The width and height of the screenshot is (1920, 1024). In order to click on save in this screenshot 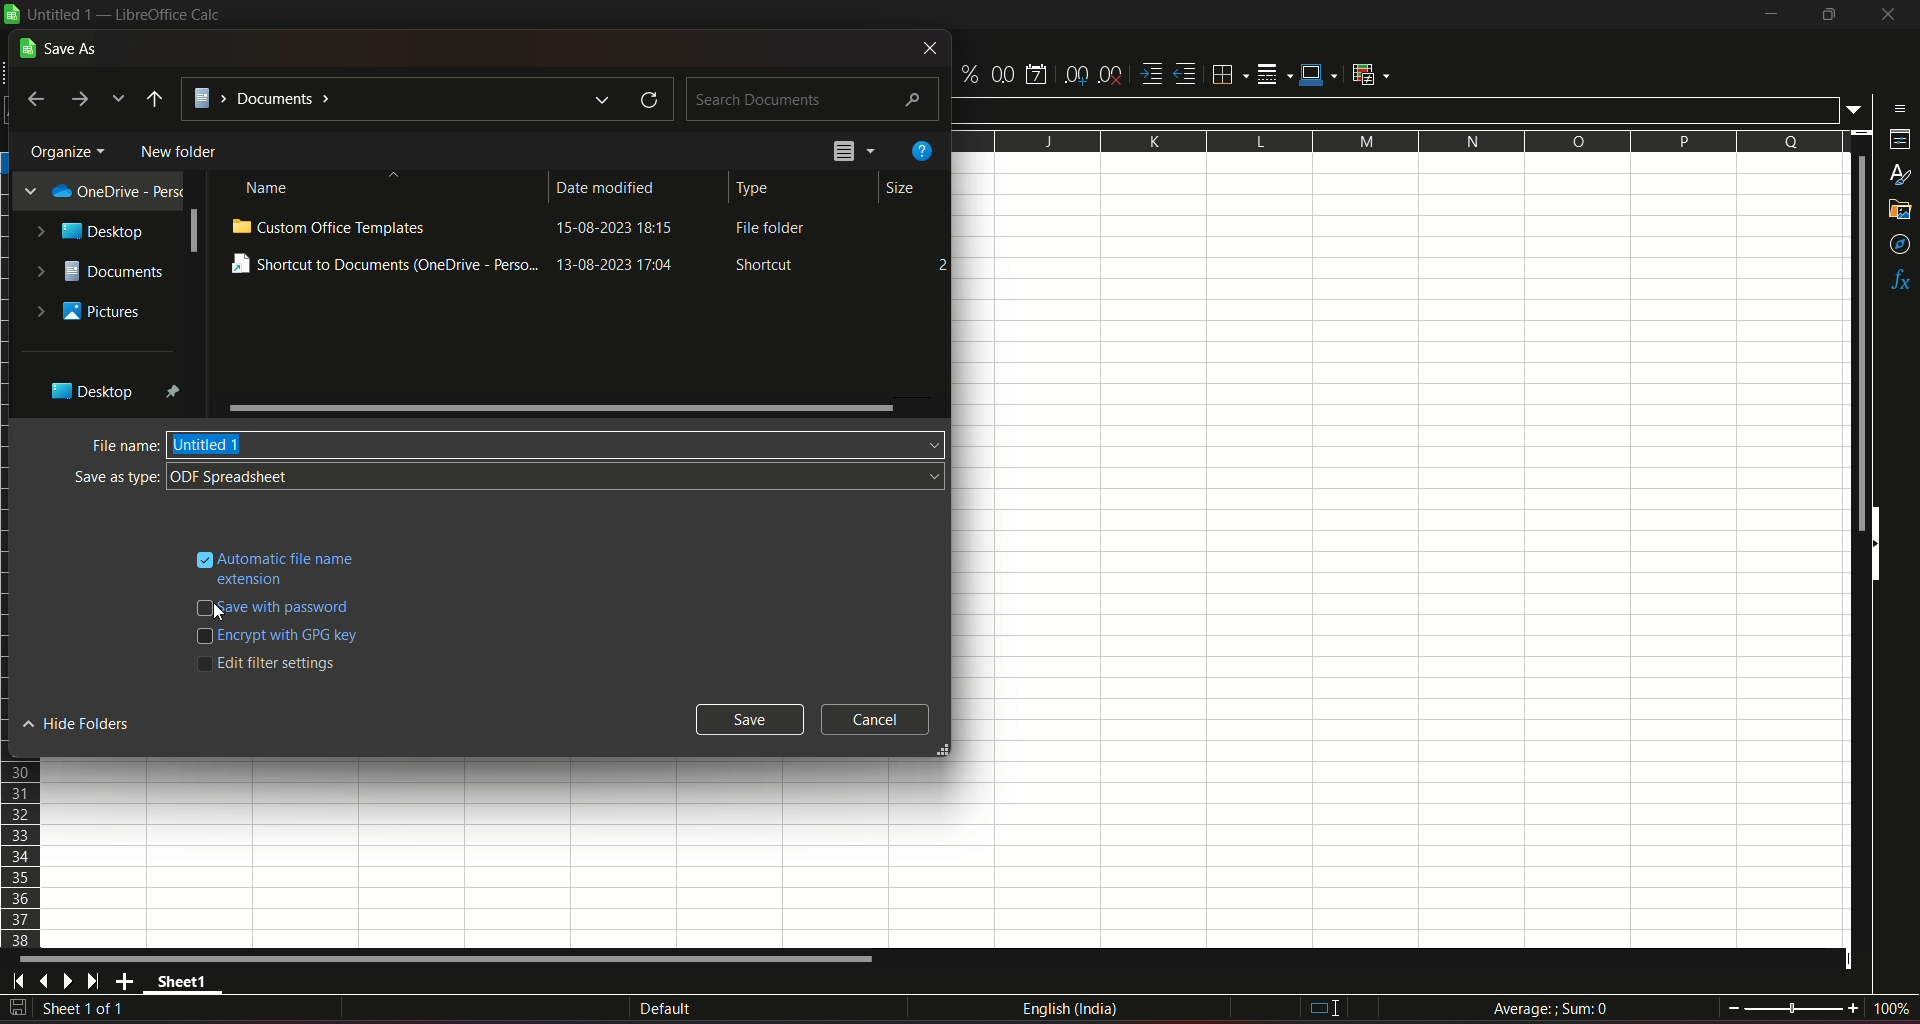, I will do `click(752, 720)`.